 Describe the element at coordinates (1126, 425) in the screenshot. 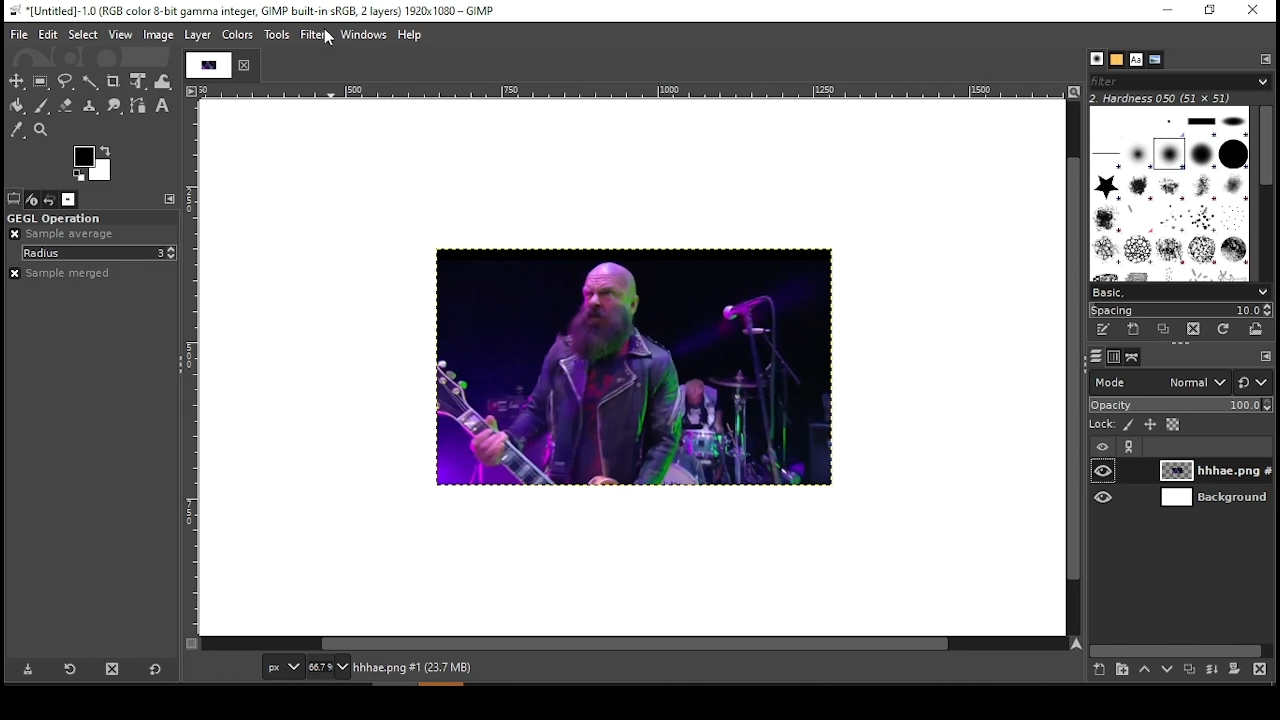

I see `lock pixels` at that location.